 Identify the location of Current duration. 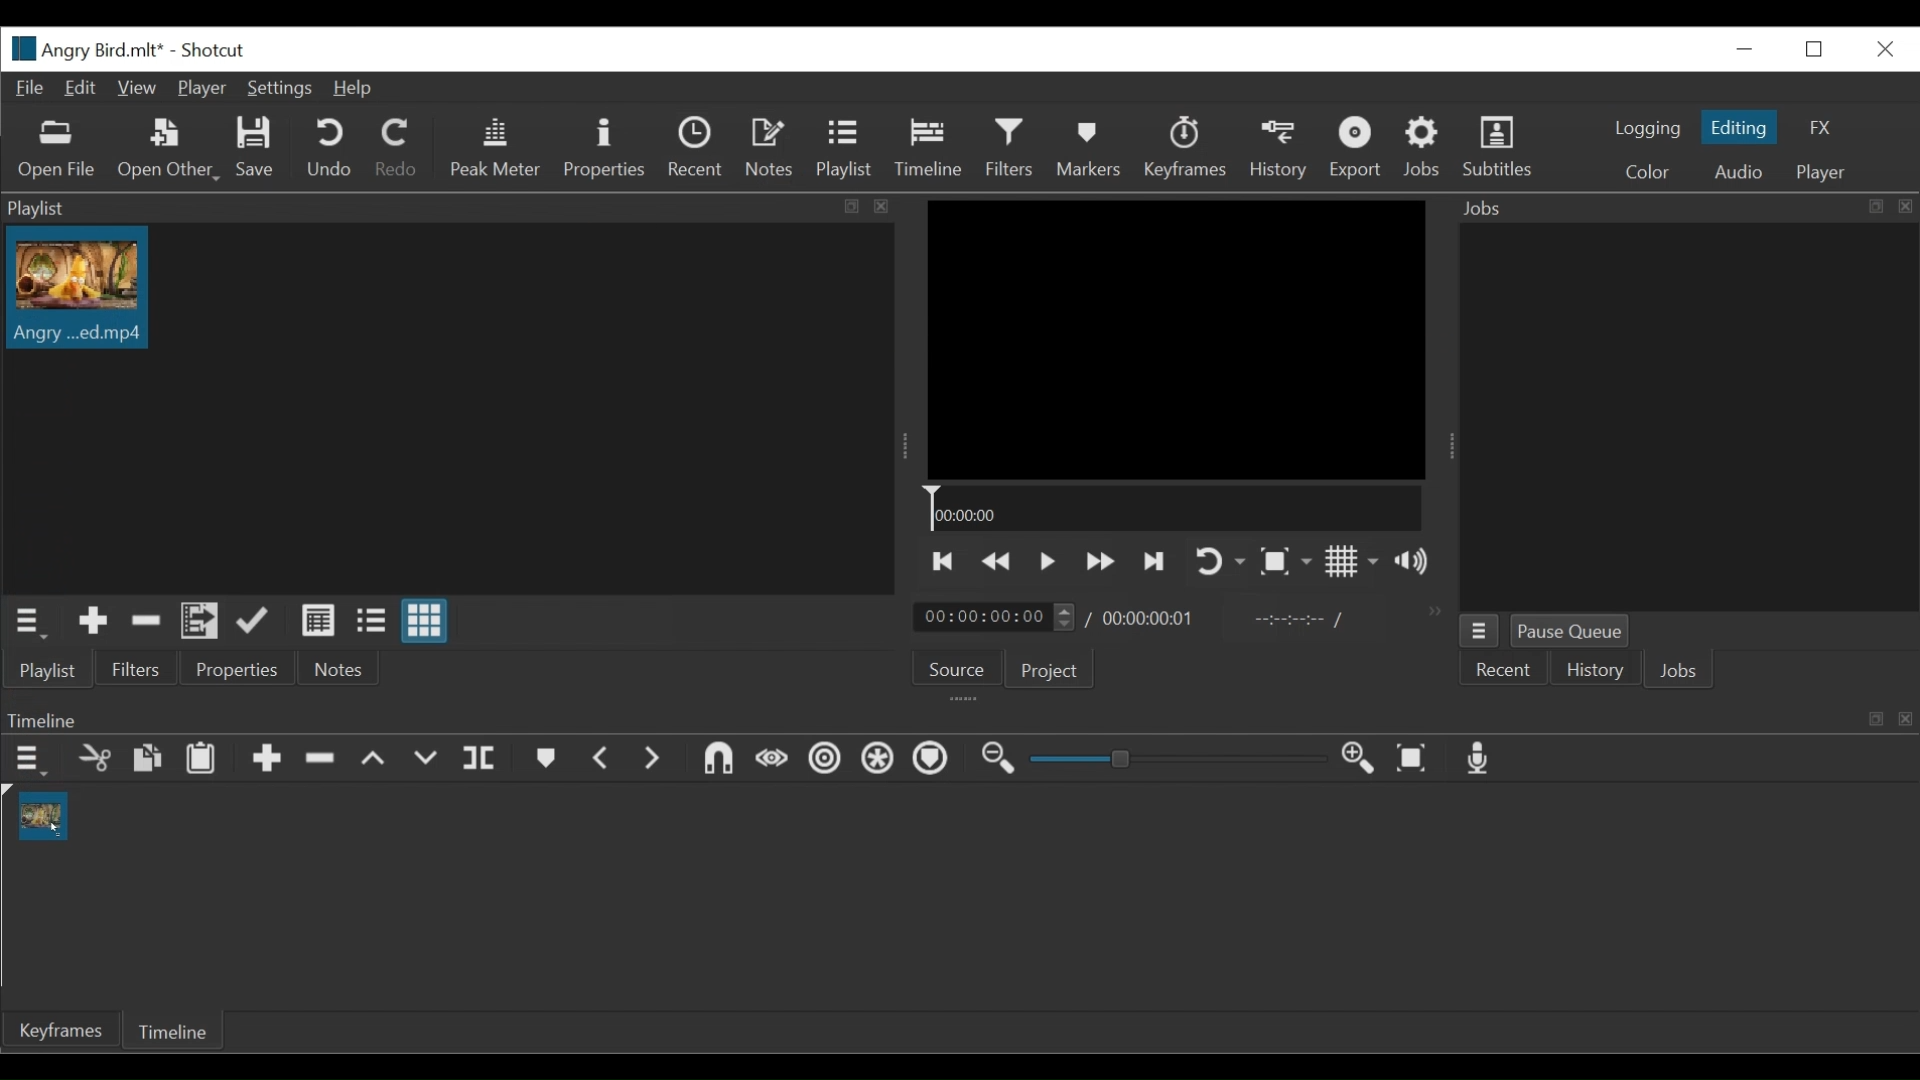
(993, 617).